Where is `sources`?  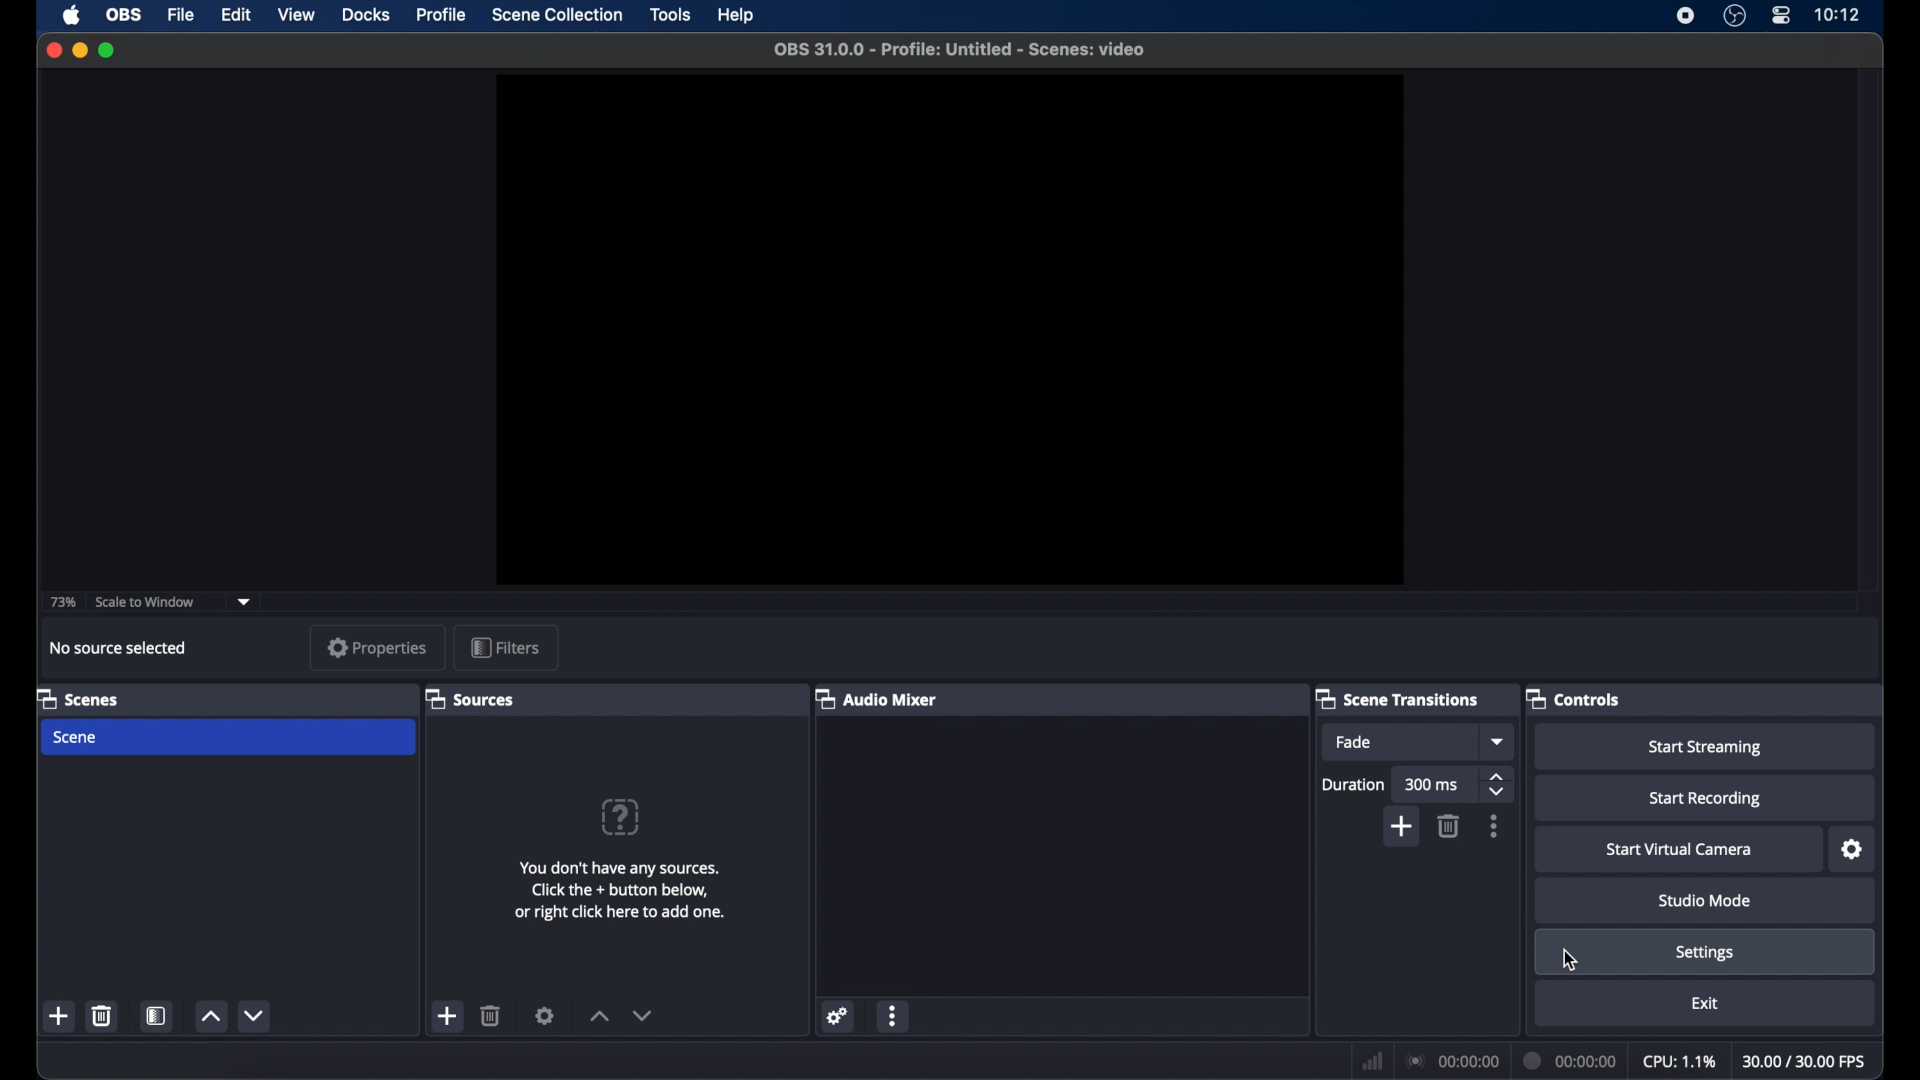 sources is located at coordinates (473, 702).